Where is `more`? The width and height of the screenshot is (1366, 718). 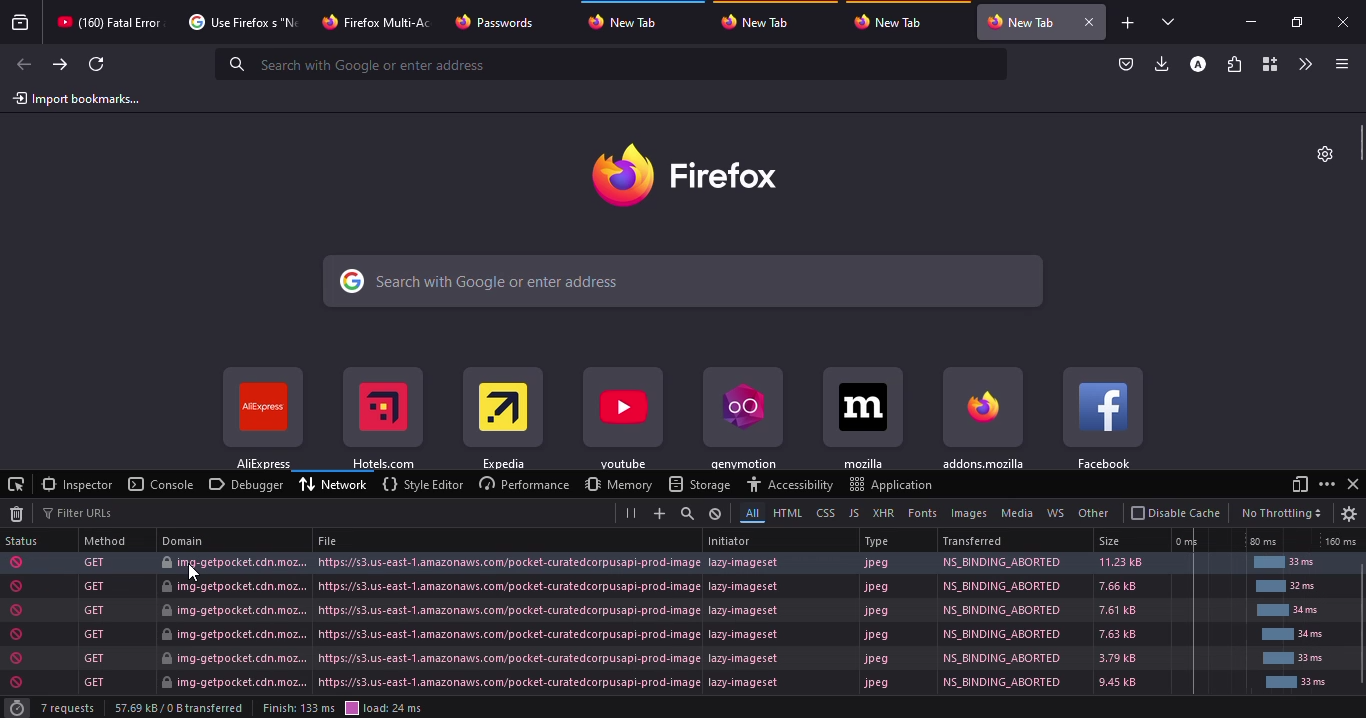 more is located at coordinates (1327, 483).